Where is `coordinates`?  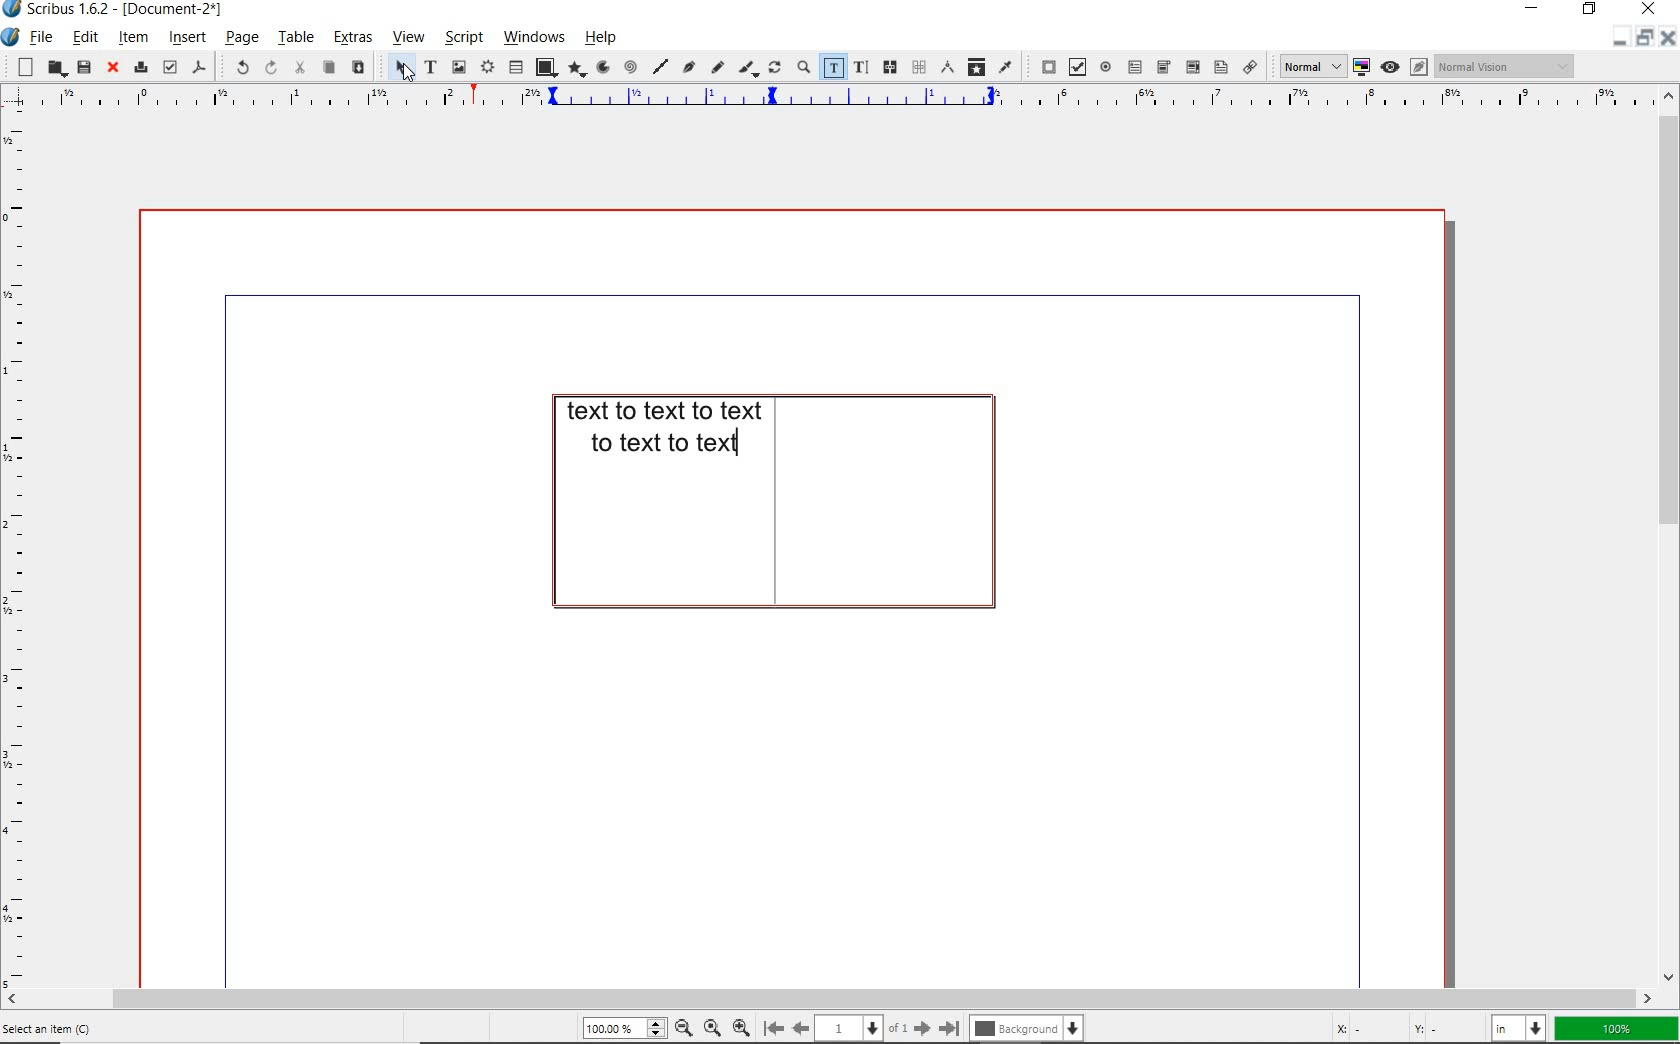
coordinates is located at coordinates (1400, 1029).